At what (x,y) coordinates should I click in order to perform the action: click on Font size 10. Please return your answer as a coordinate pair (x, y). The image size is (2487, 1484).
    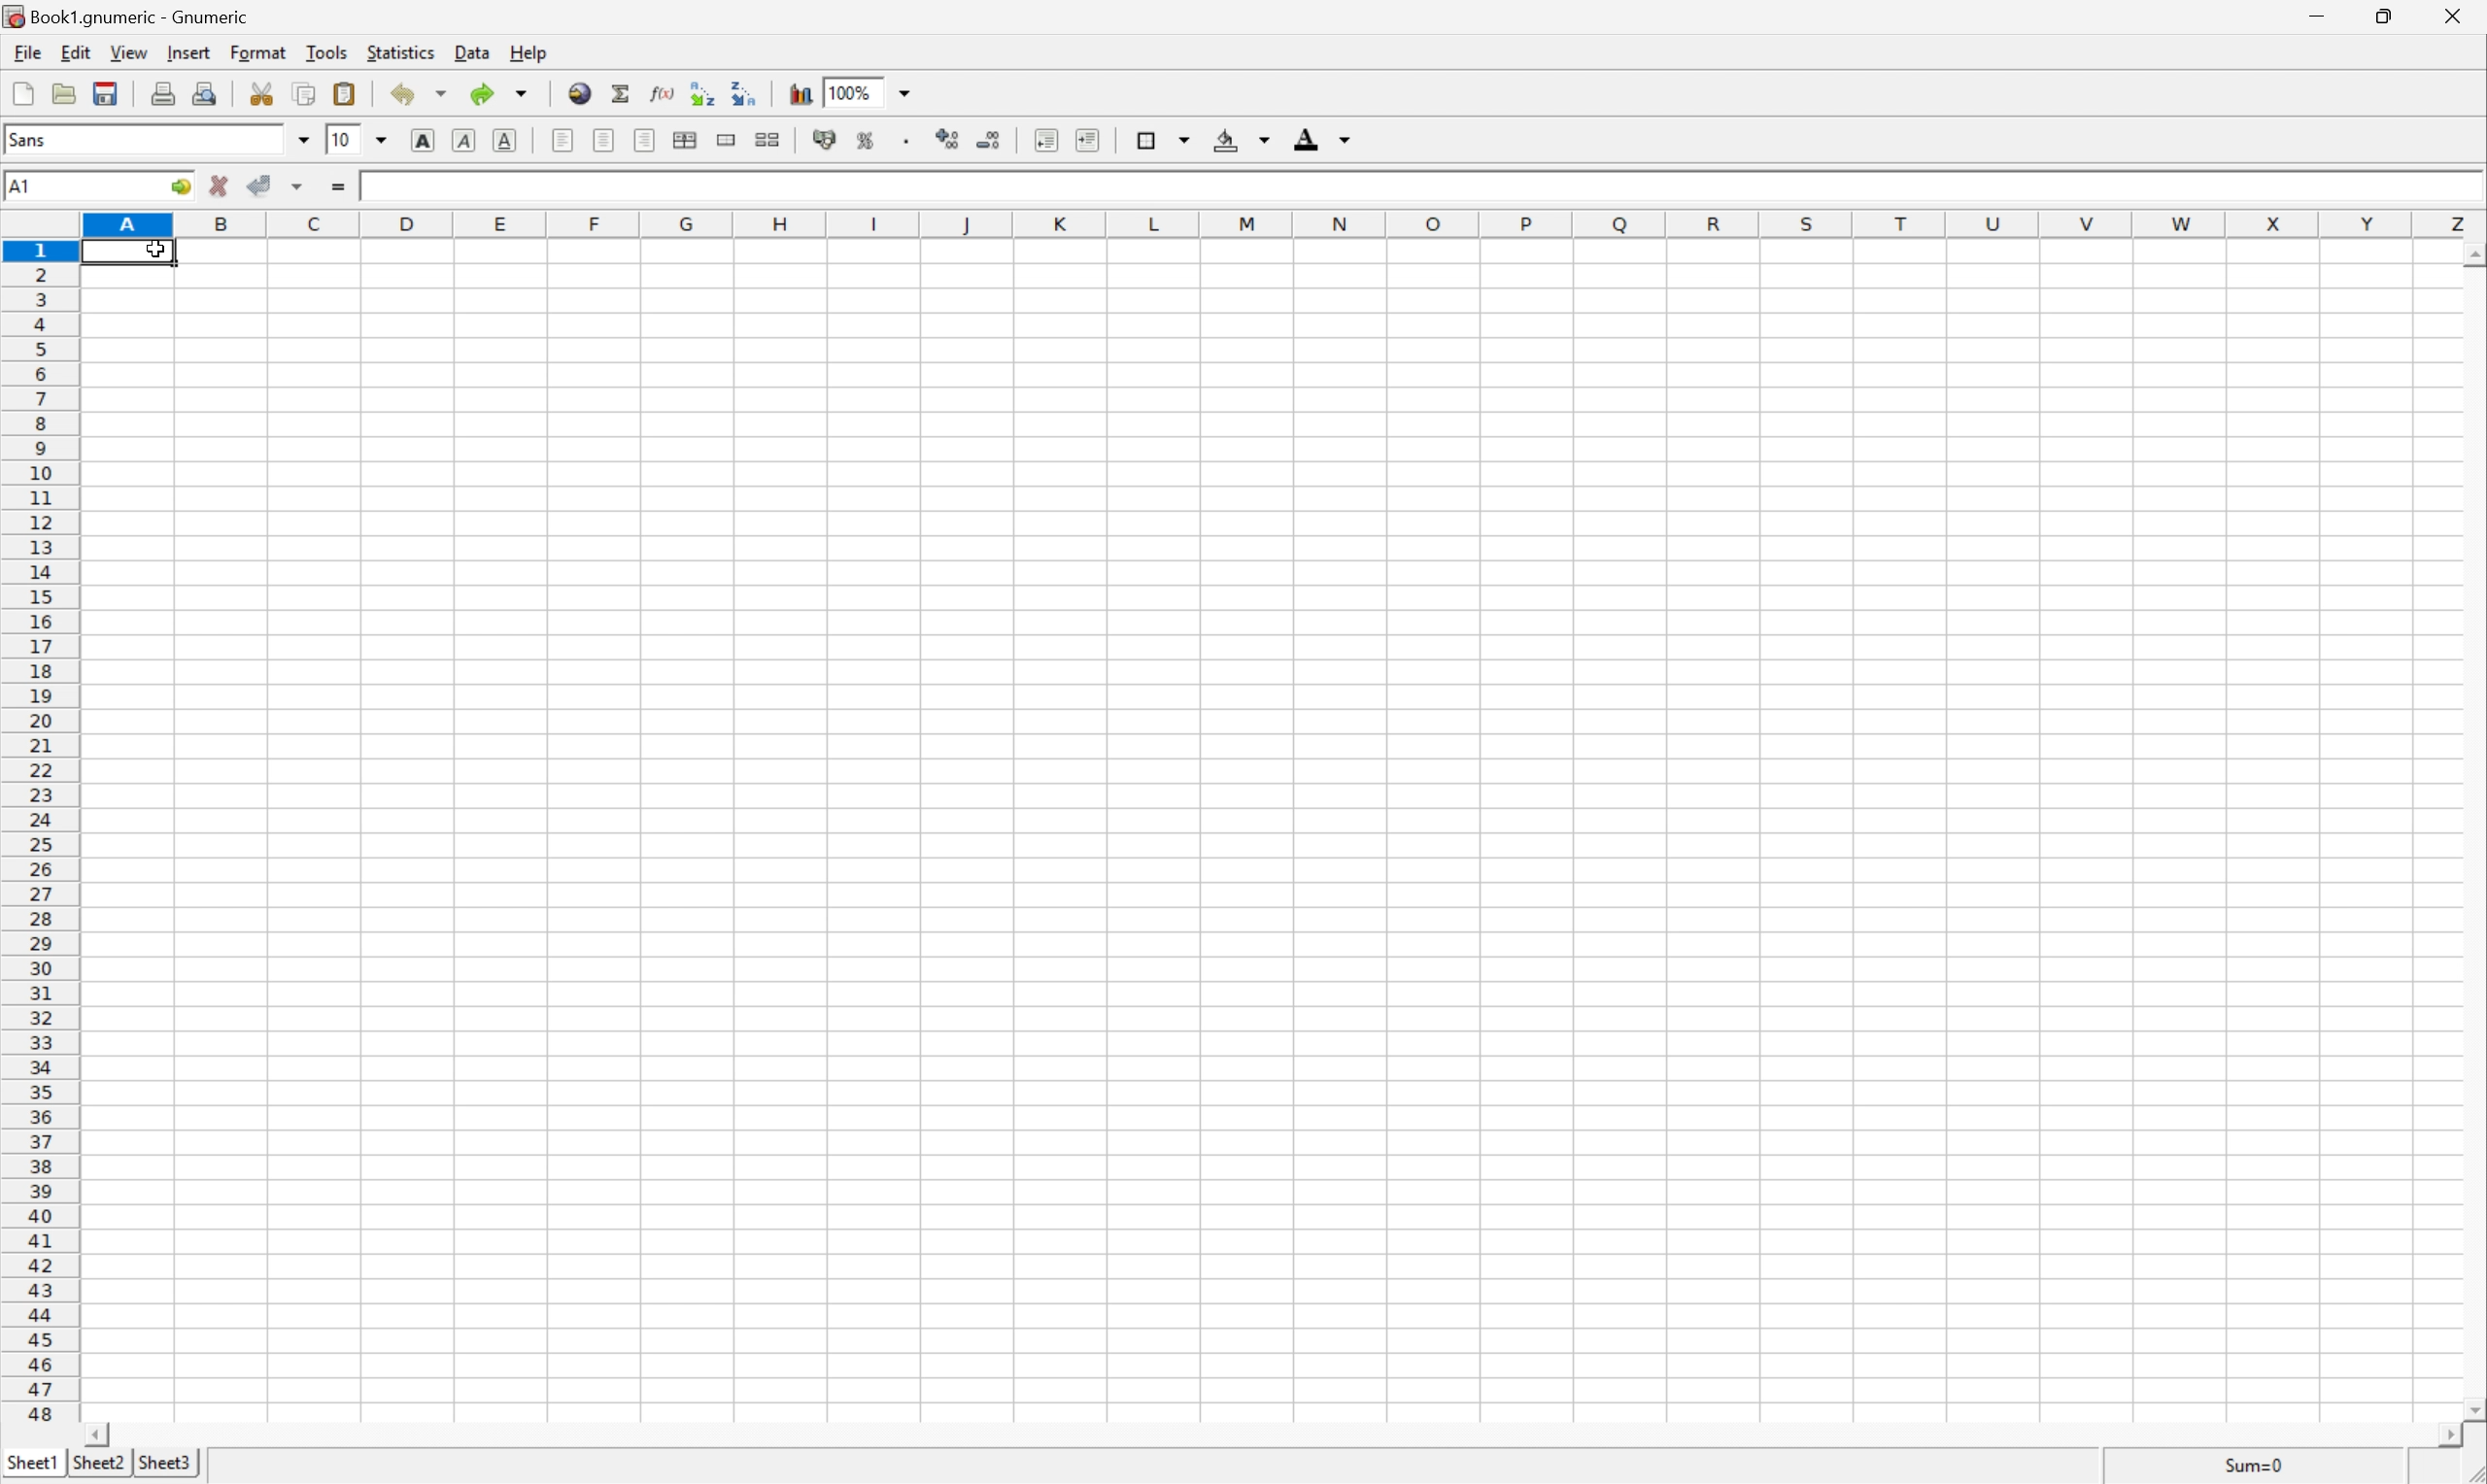
    Looking at the image, I should click on (359, 142).